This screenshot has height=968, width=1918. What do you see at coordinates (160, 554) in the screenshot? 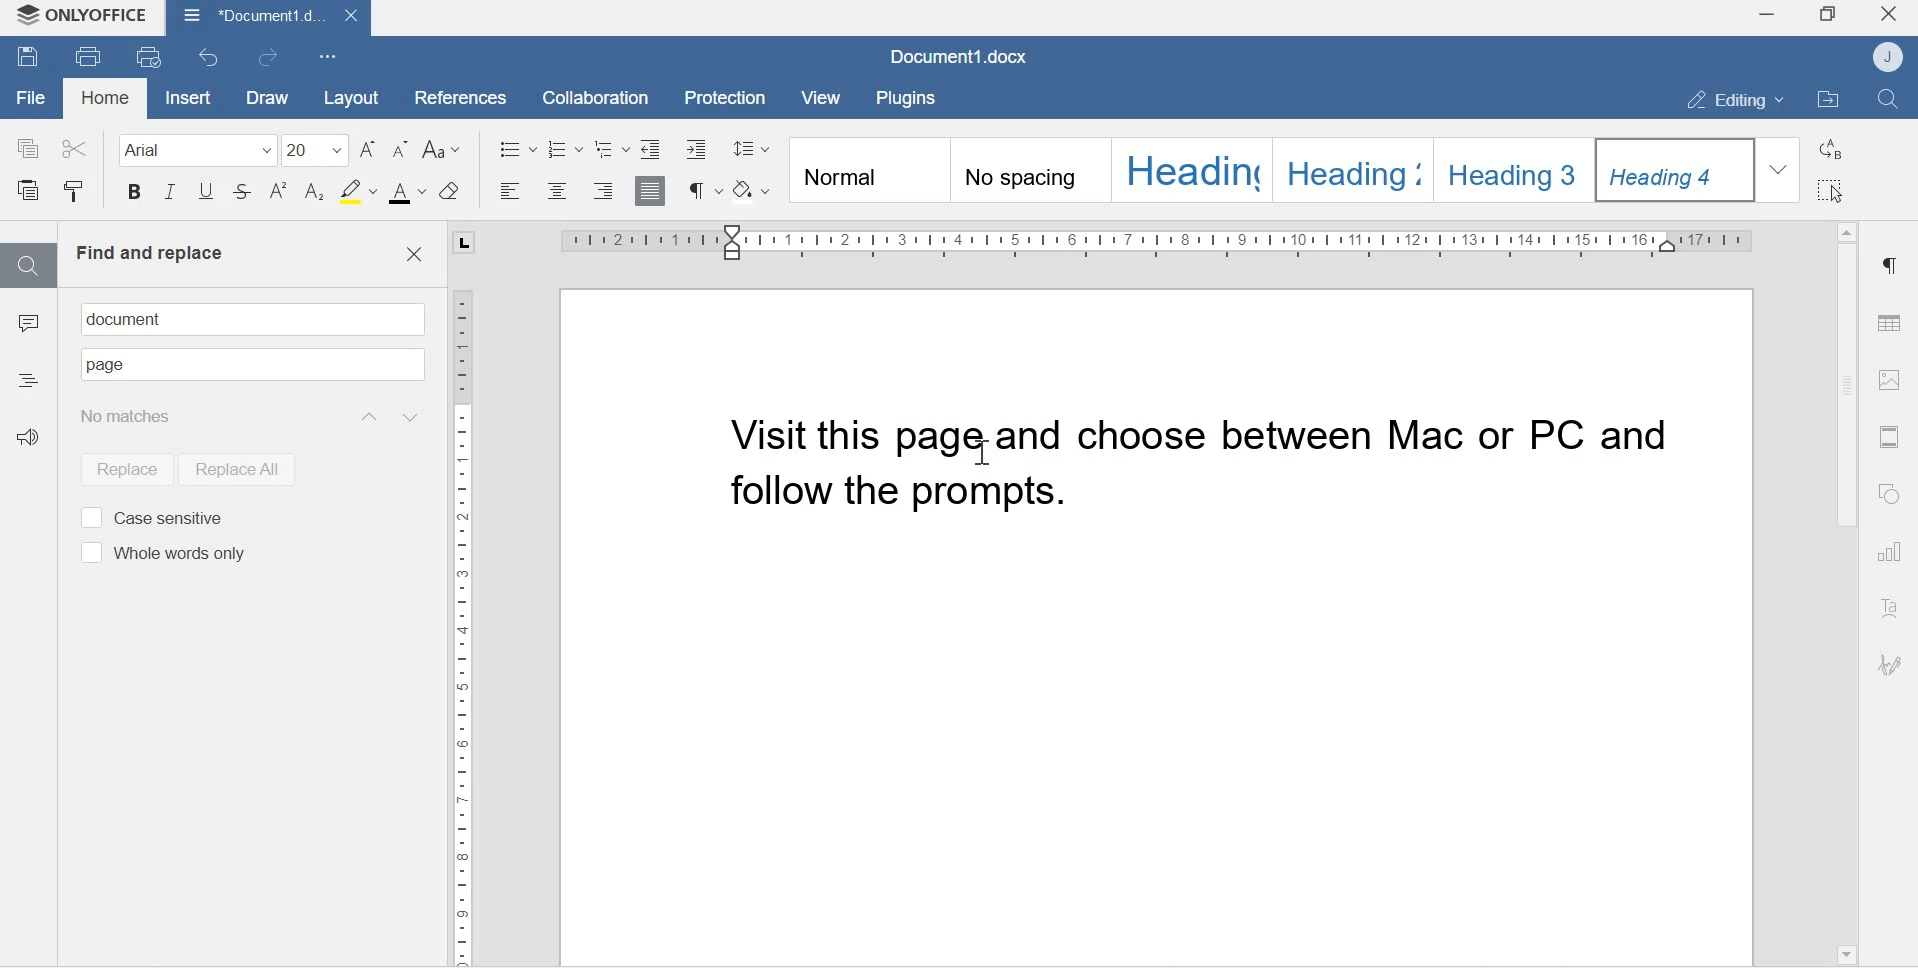
I see `Whole words only` at bounding box center [160, 554].